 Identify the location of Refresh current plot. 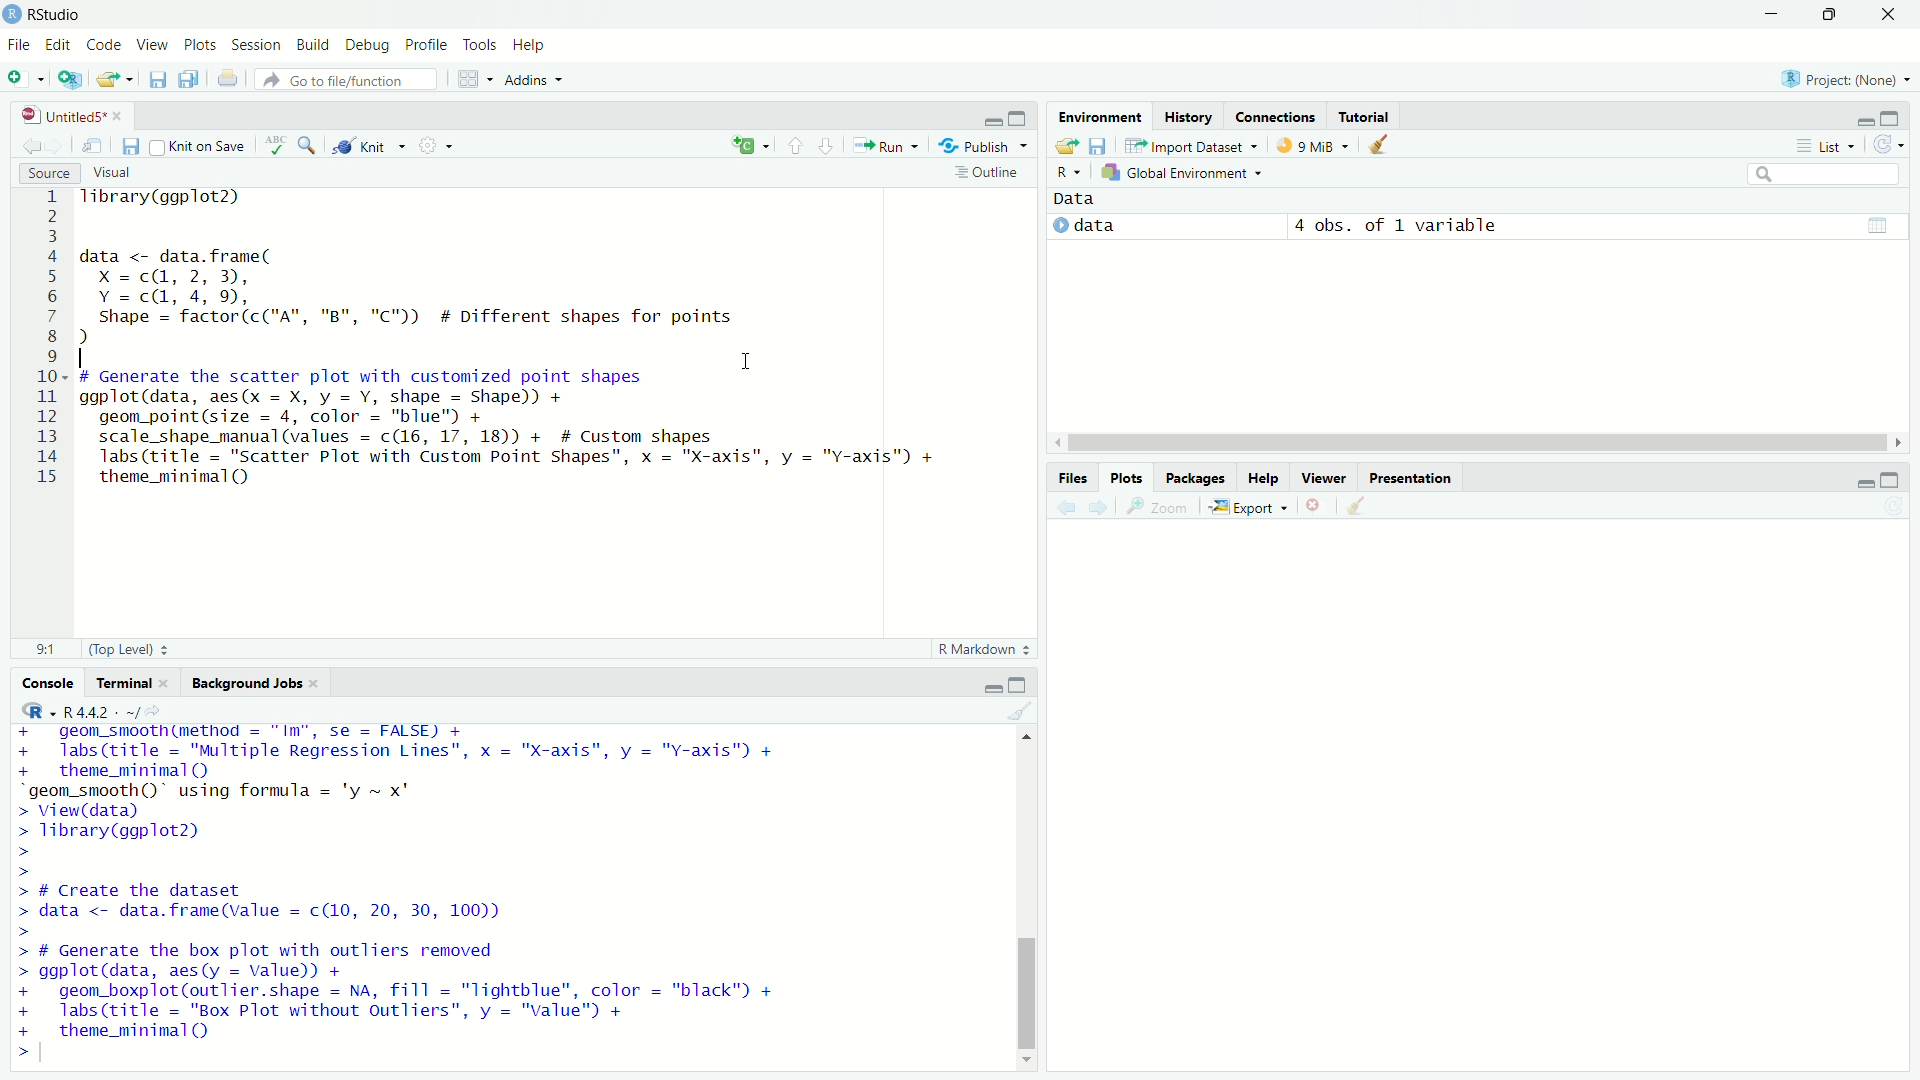
(1895, 507).